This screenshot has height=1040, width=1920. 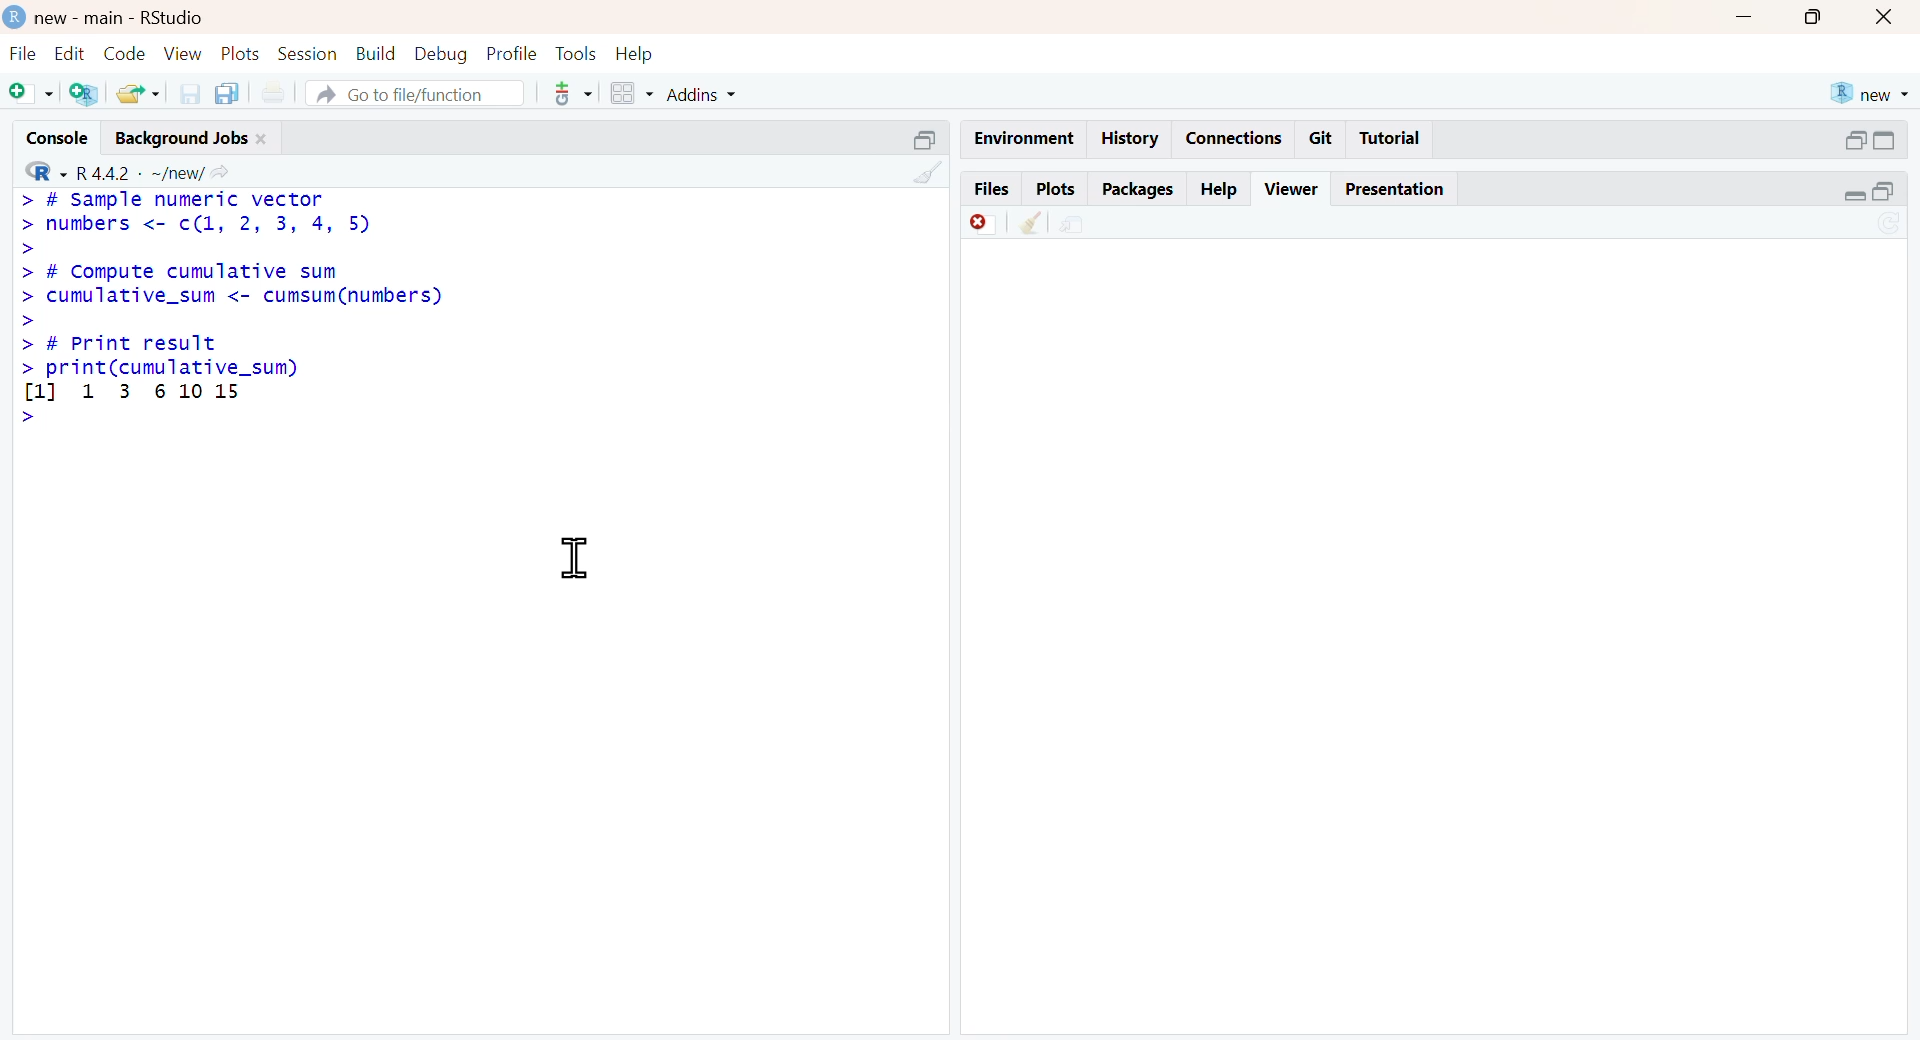 What do you see at coordinates (1294, 187) in the screenshot?
I see `Viewer` at bounding box center [1294, 187].